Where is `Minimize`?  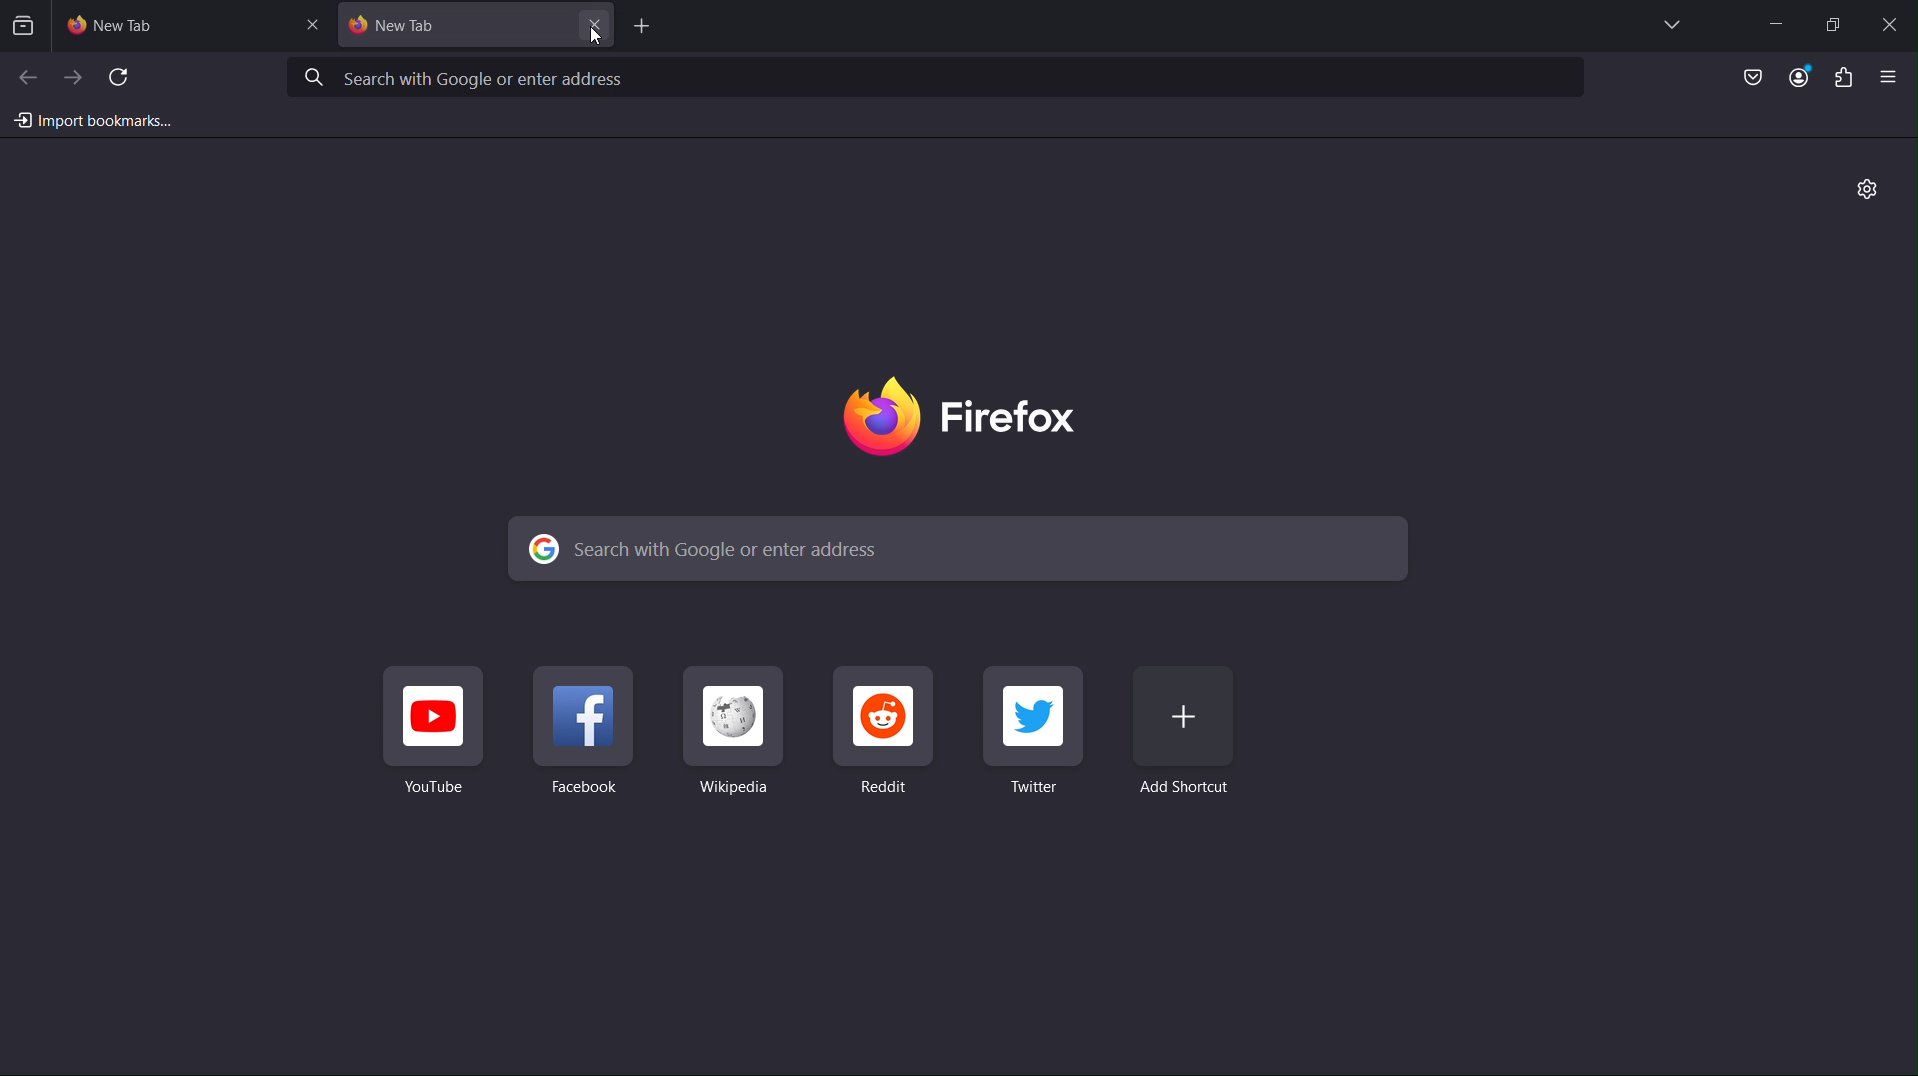
Minimize is located at coordinates (1771, 21).